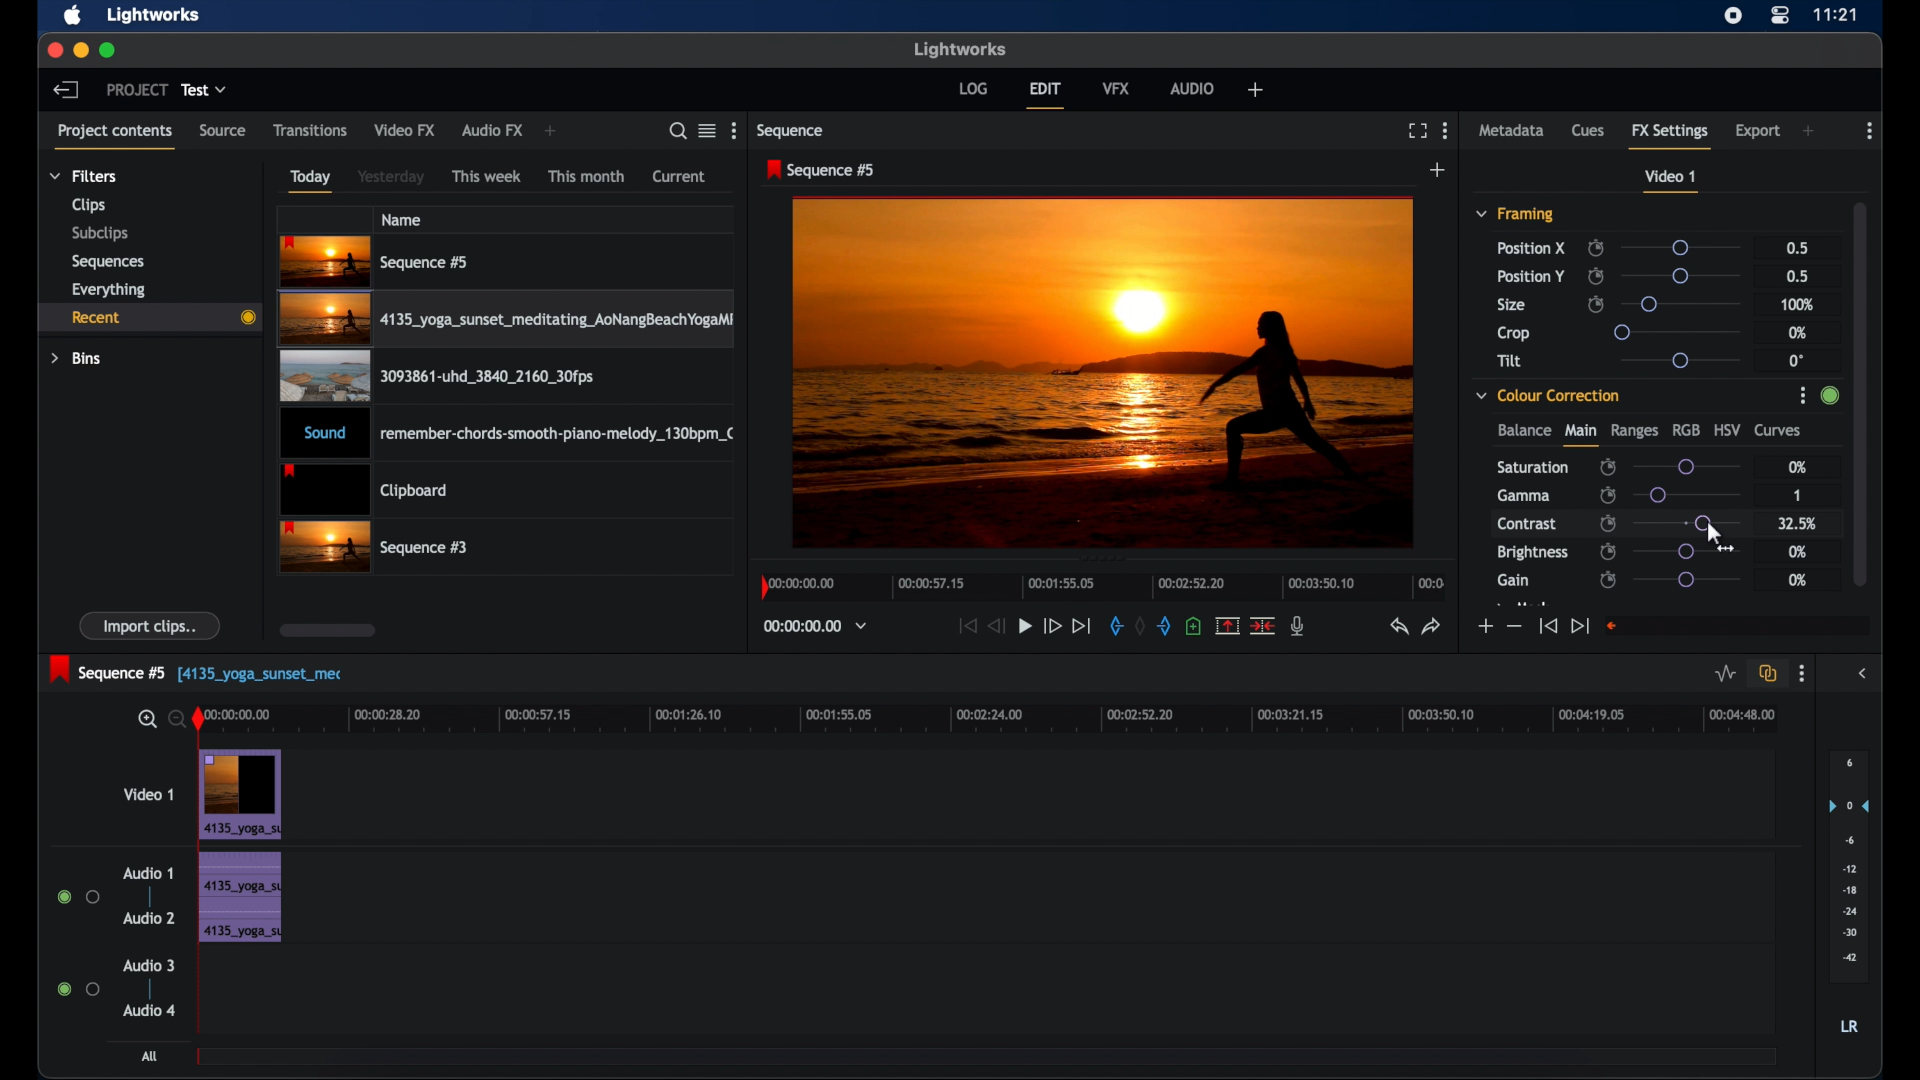  Describe the element at coordinates (672, 131) in the screenshot. I see `search` at that location.